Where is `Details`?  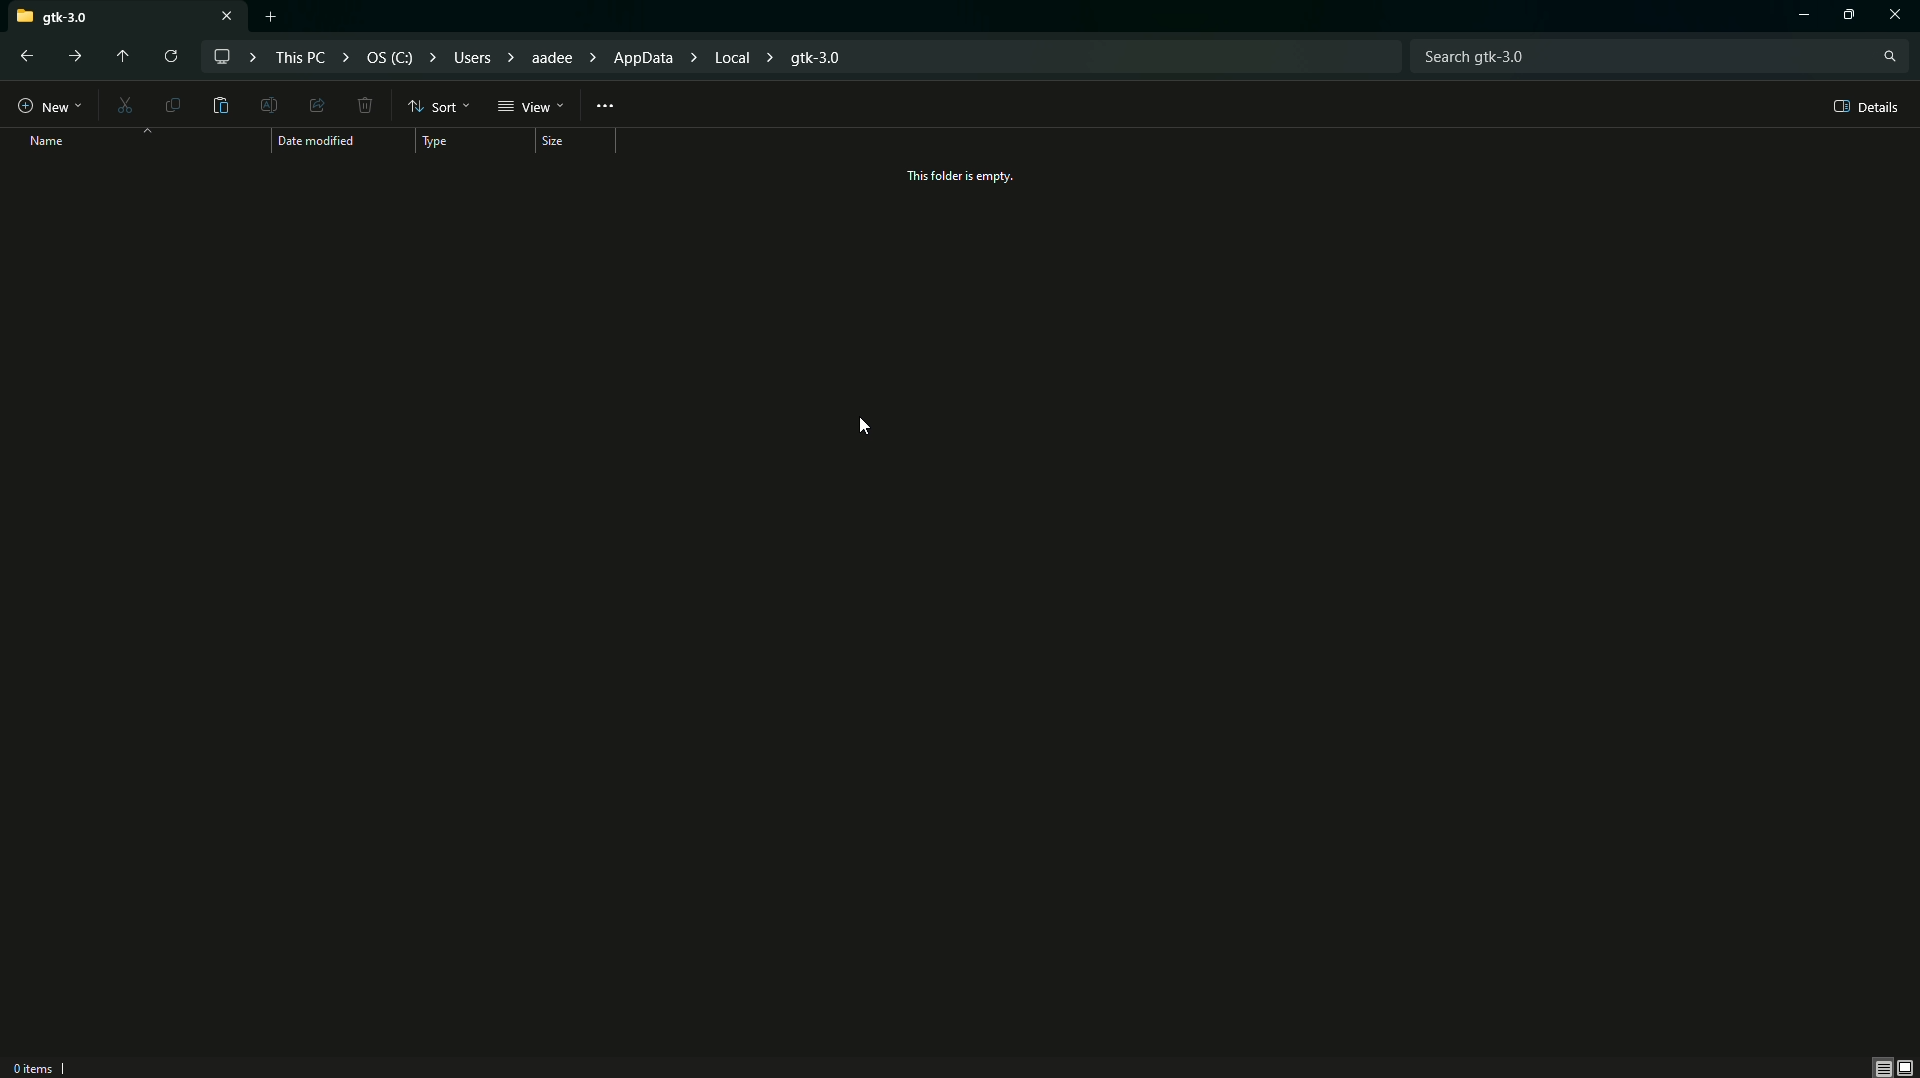 Details is located at coordinates (1862, 107).